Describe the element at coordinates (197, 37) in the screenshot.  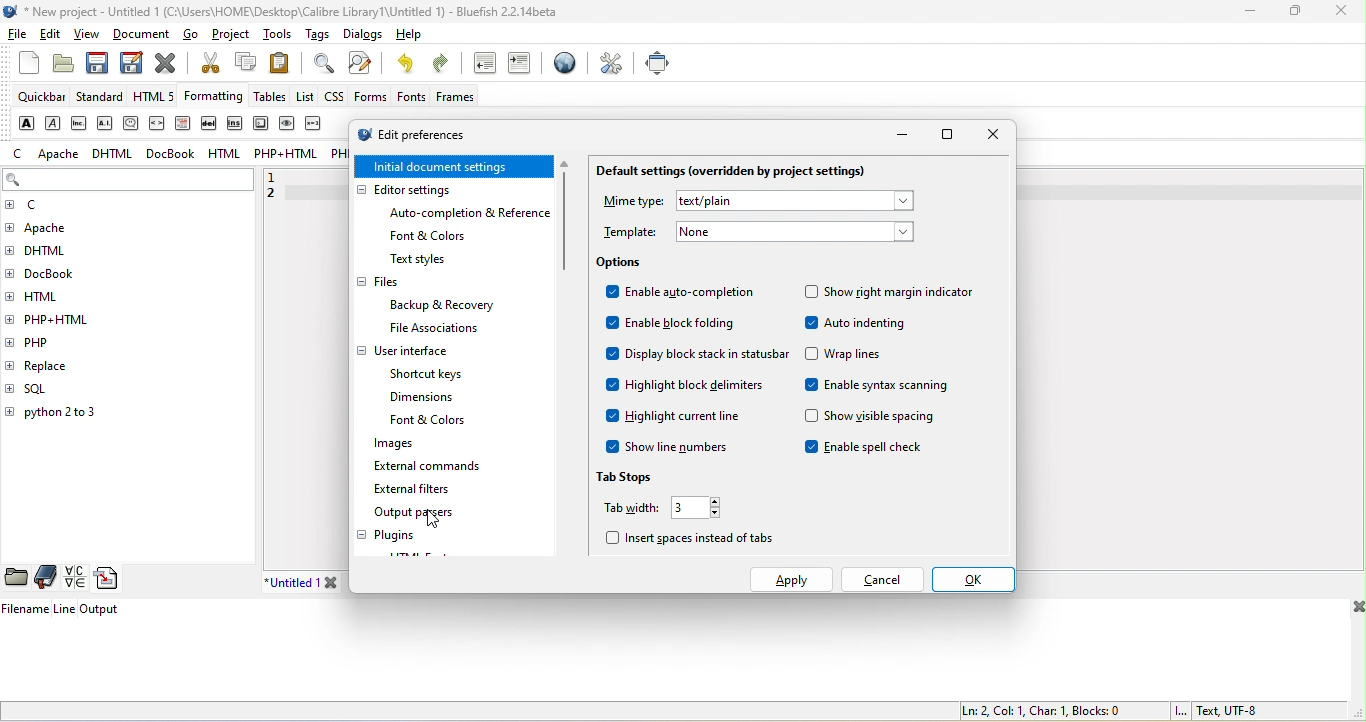
I see `go` at that location.